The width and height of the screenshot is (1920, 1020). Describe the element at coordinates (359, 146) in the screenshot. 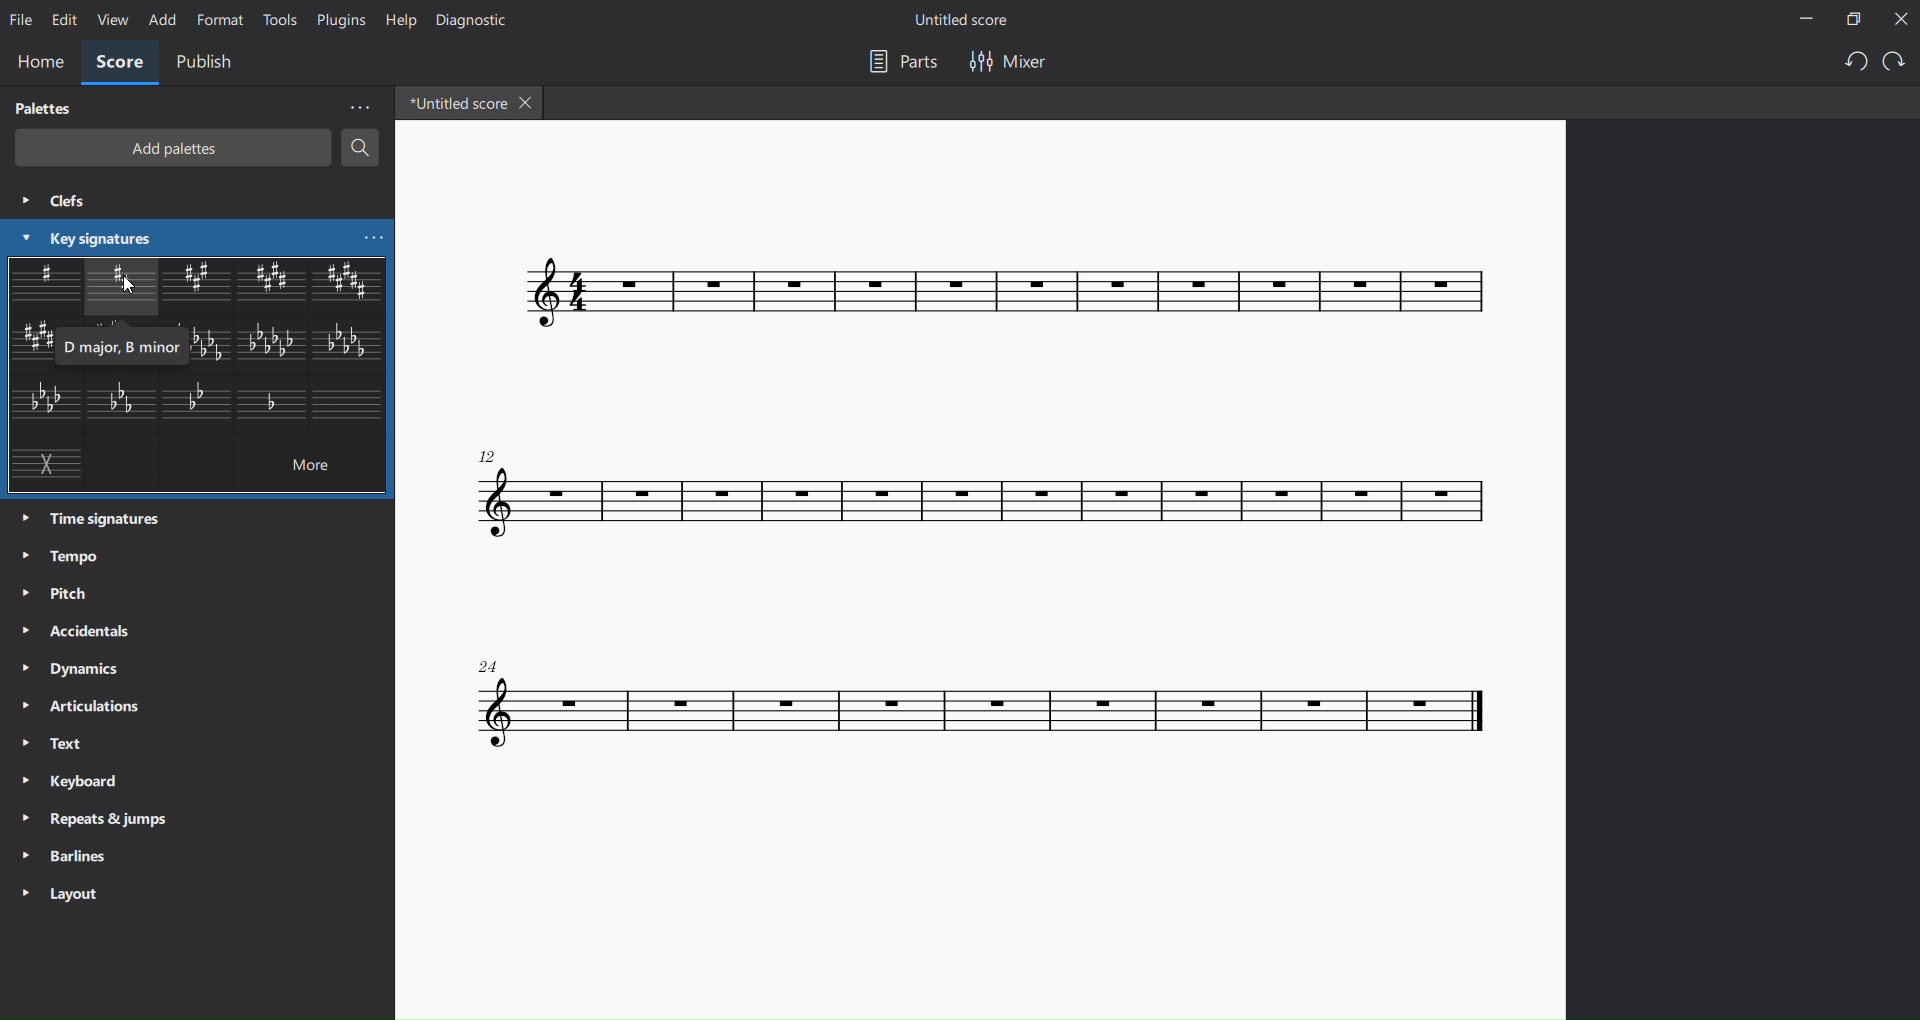

I see `search` at that location.